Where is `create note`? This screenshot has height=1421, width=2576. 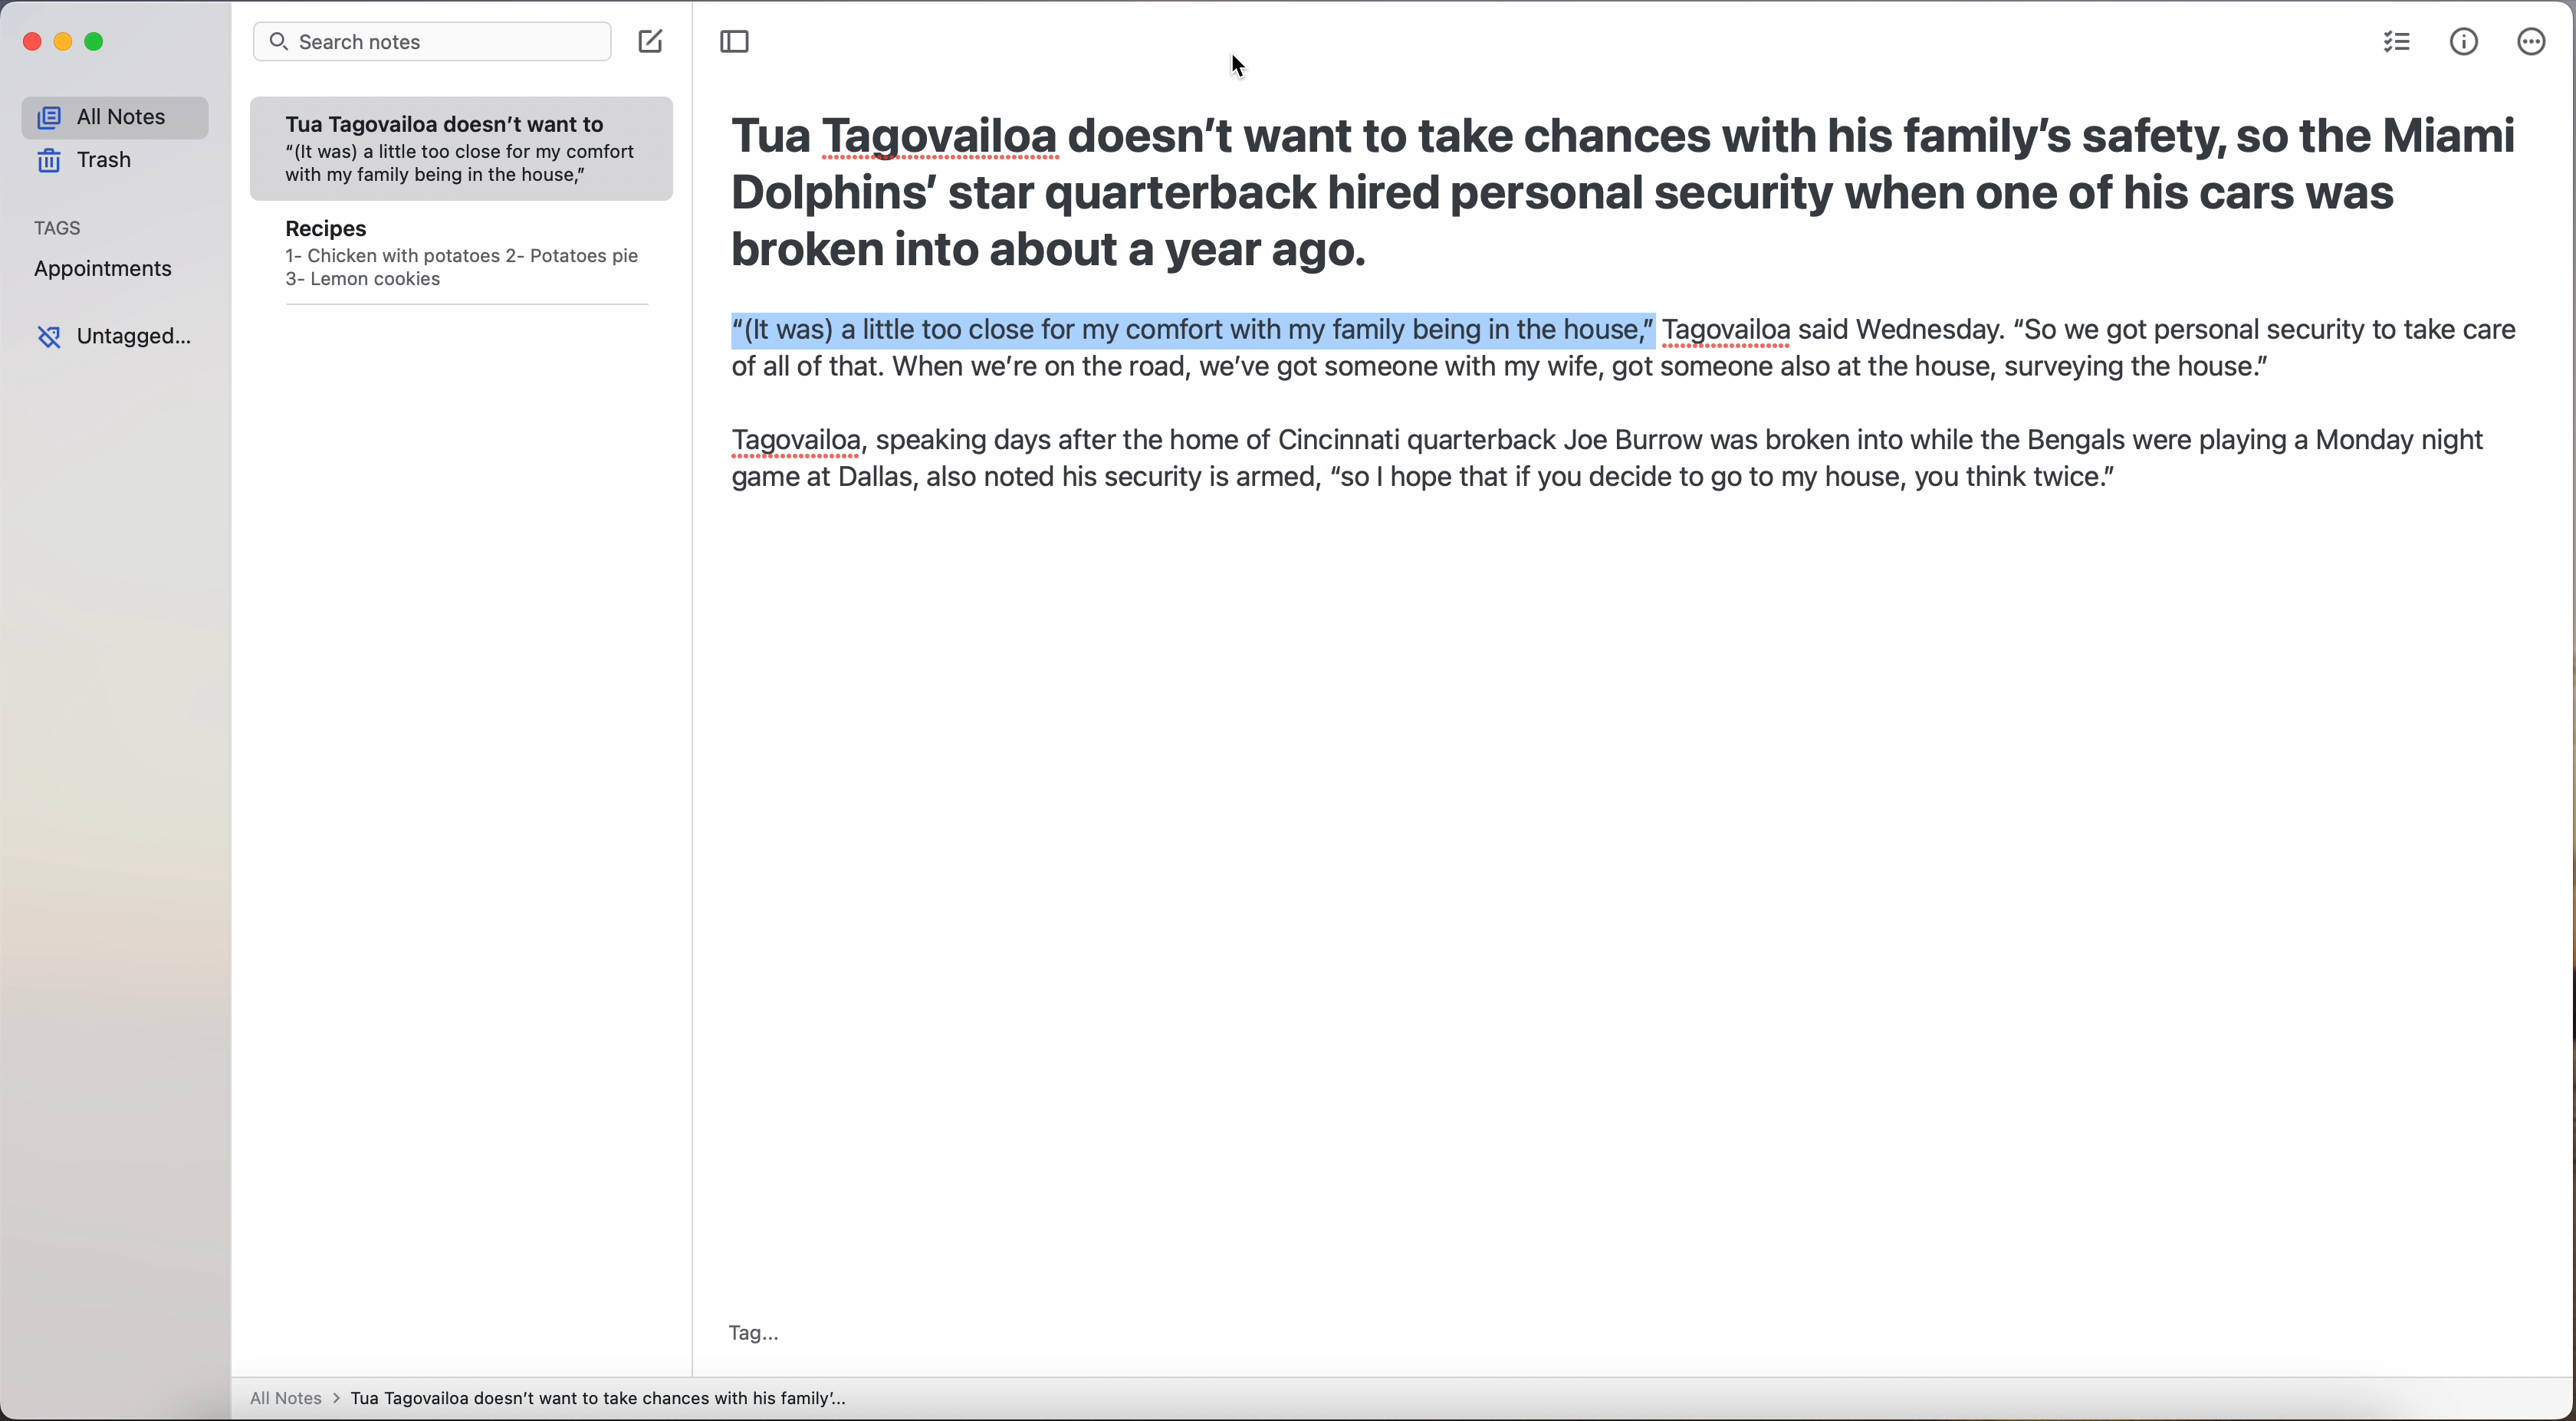
create note is located at coordinates (653, 43).